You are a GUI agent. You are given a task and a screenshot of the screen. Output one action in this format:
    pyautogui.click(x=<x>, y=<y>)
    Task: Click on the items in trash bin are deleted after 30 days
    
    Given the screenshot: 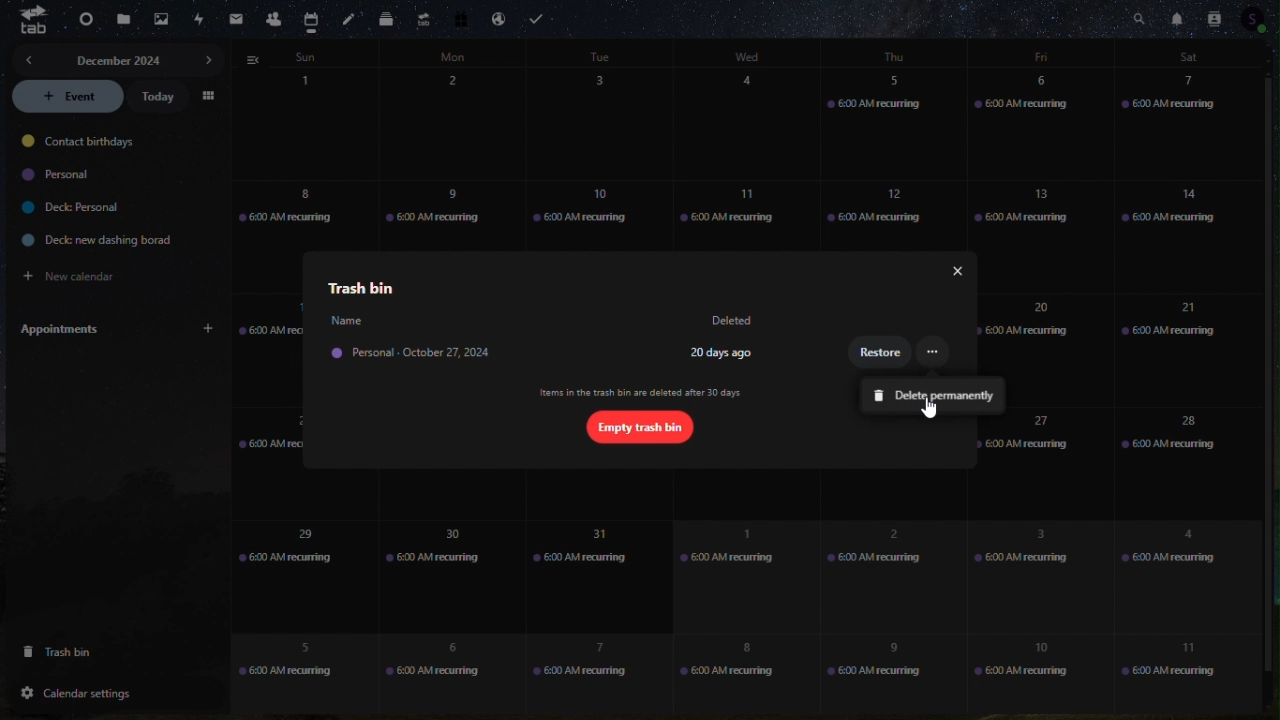 What is the action you would take?
    pyautogui.click(x=642, y=393)
    